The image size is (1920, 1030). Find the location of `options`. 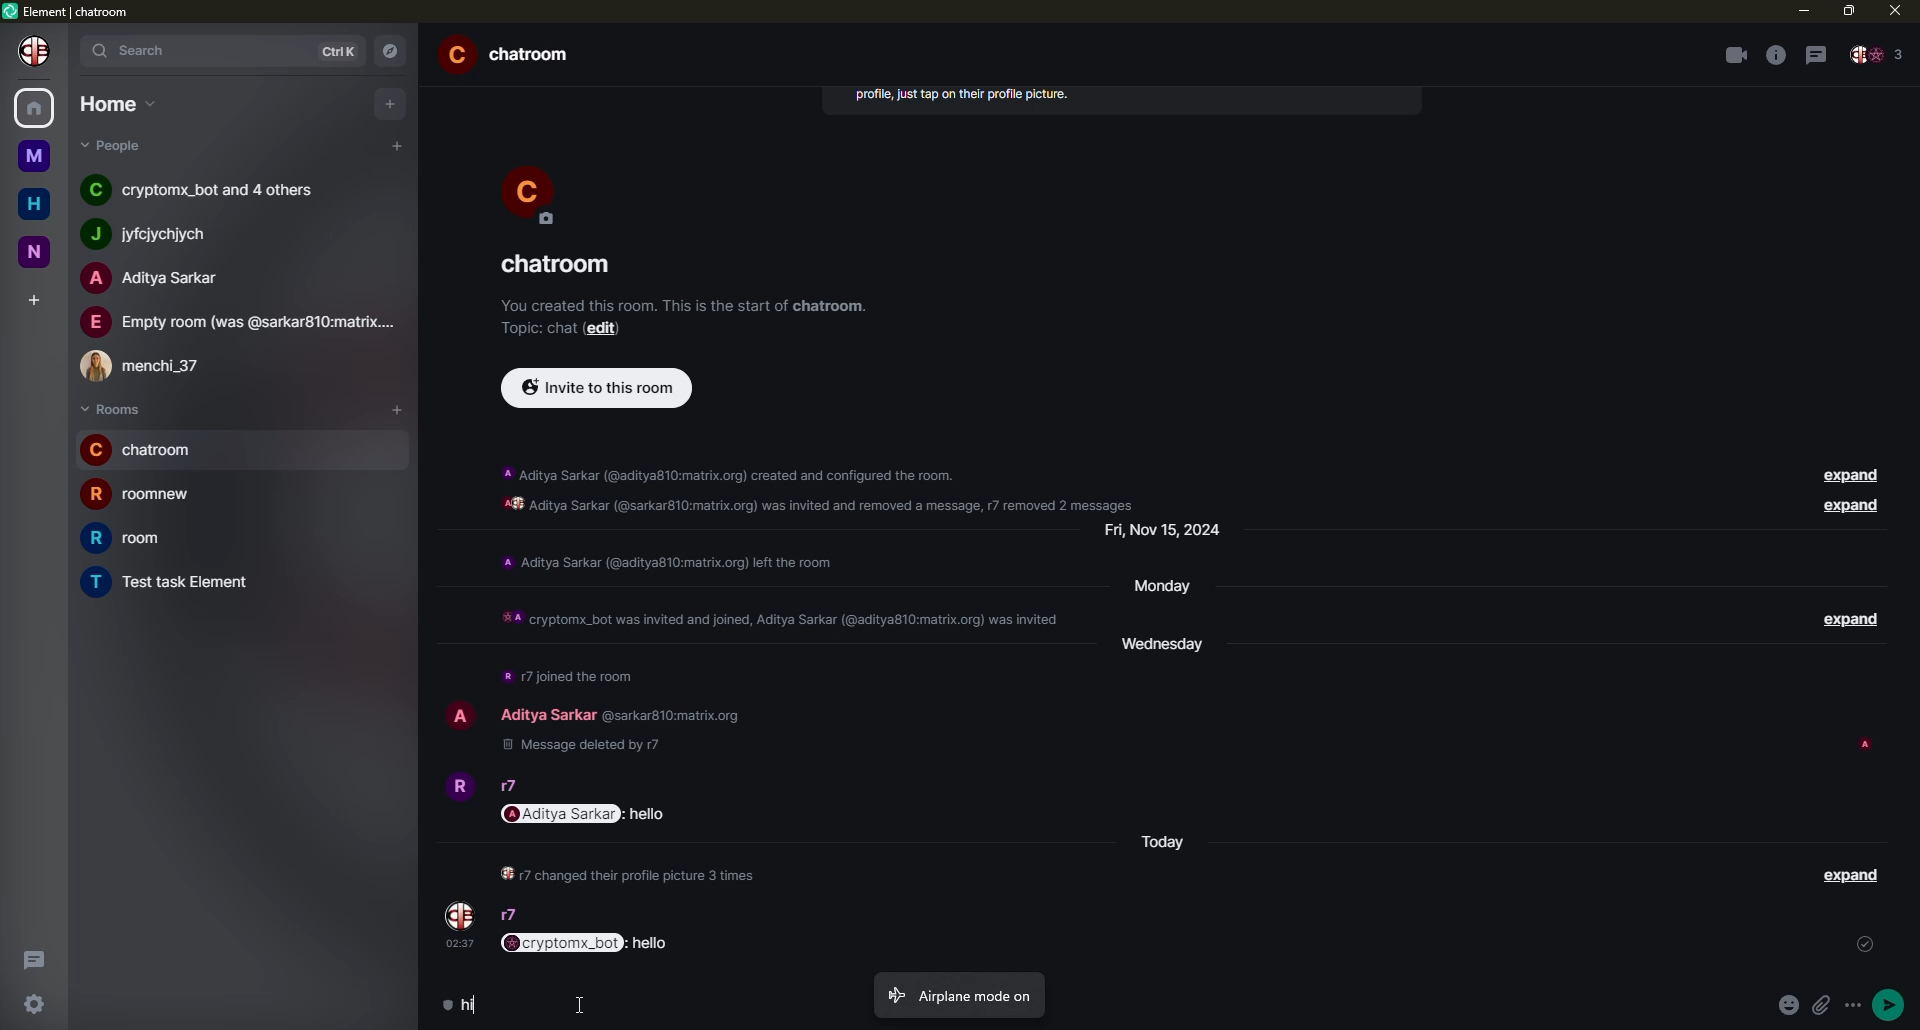

options is located at coordinates (1853, 1005).